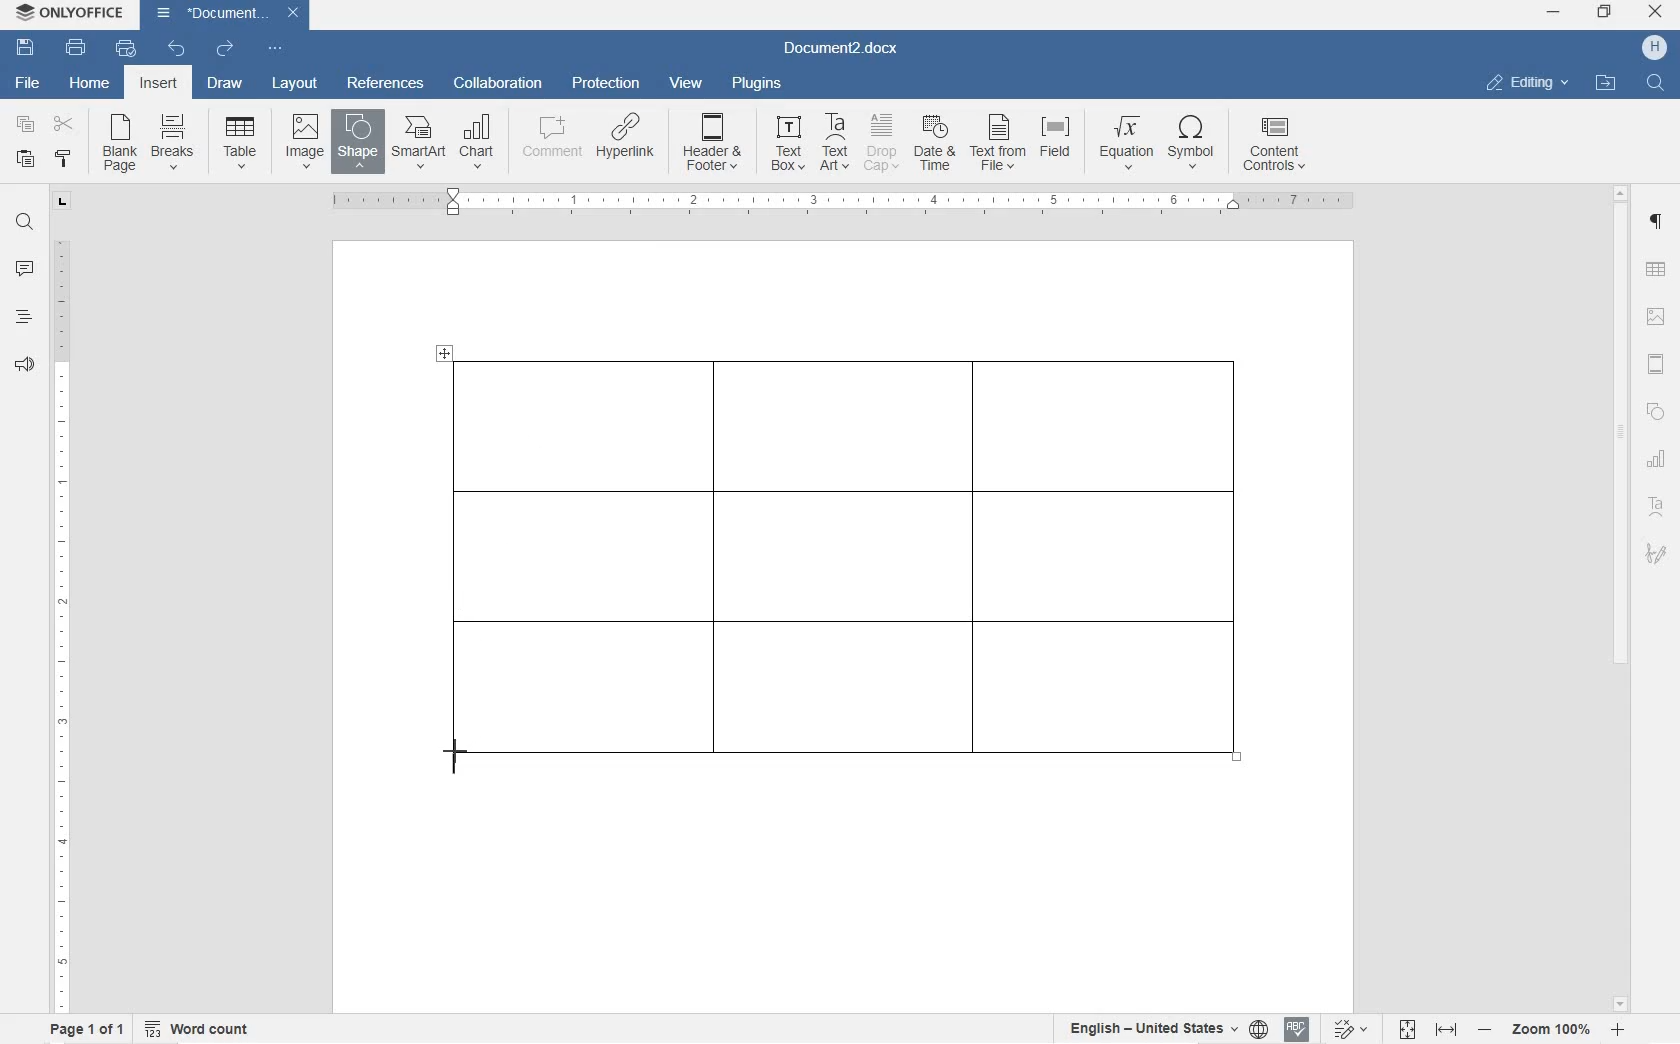 This screenshot has height=1044, width=1680. What do you see at coordinates (458, 756) in the screenshot?
I see `line tool/cursor location` at bounding box center [458, 756].